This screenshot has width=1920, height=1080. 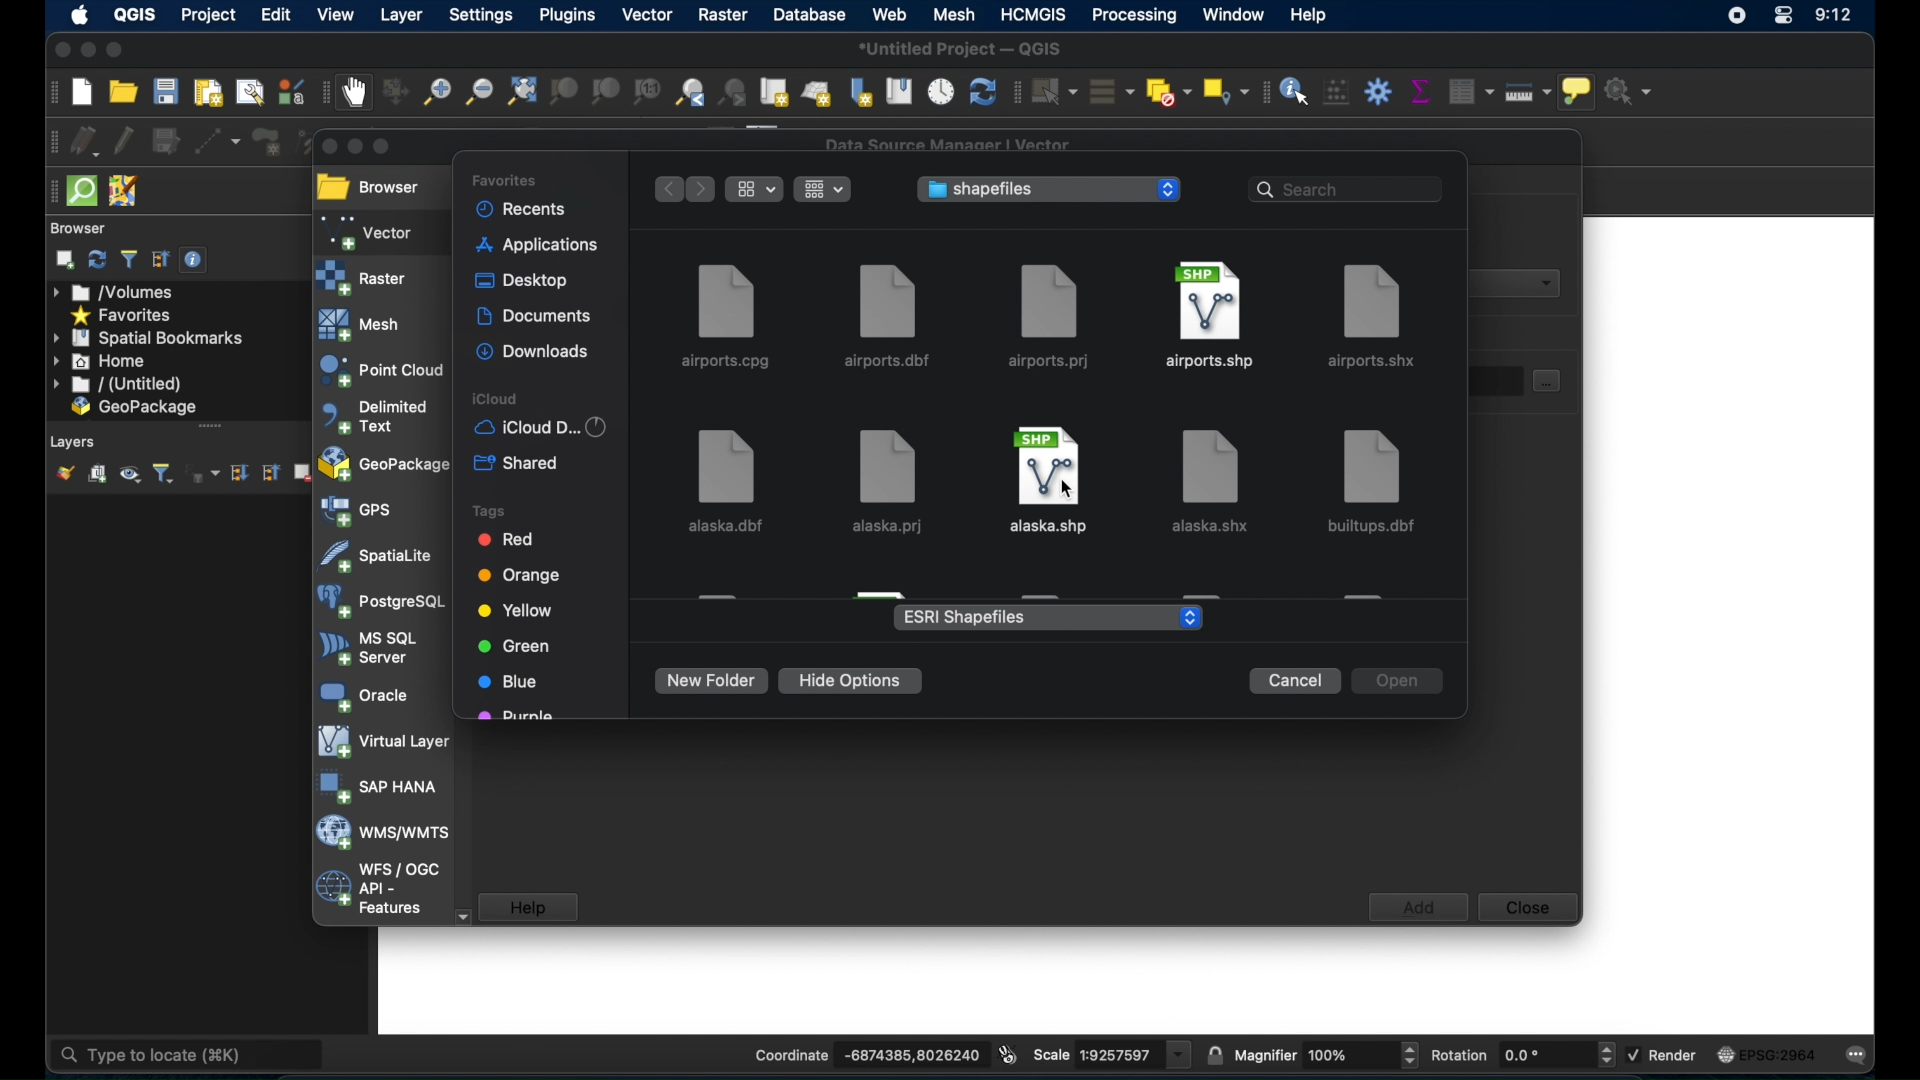 I want to click on filter legend, so click(x=166, y=474).